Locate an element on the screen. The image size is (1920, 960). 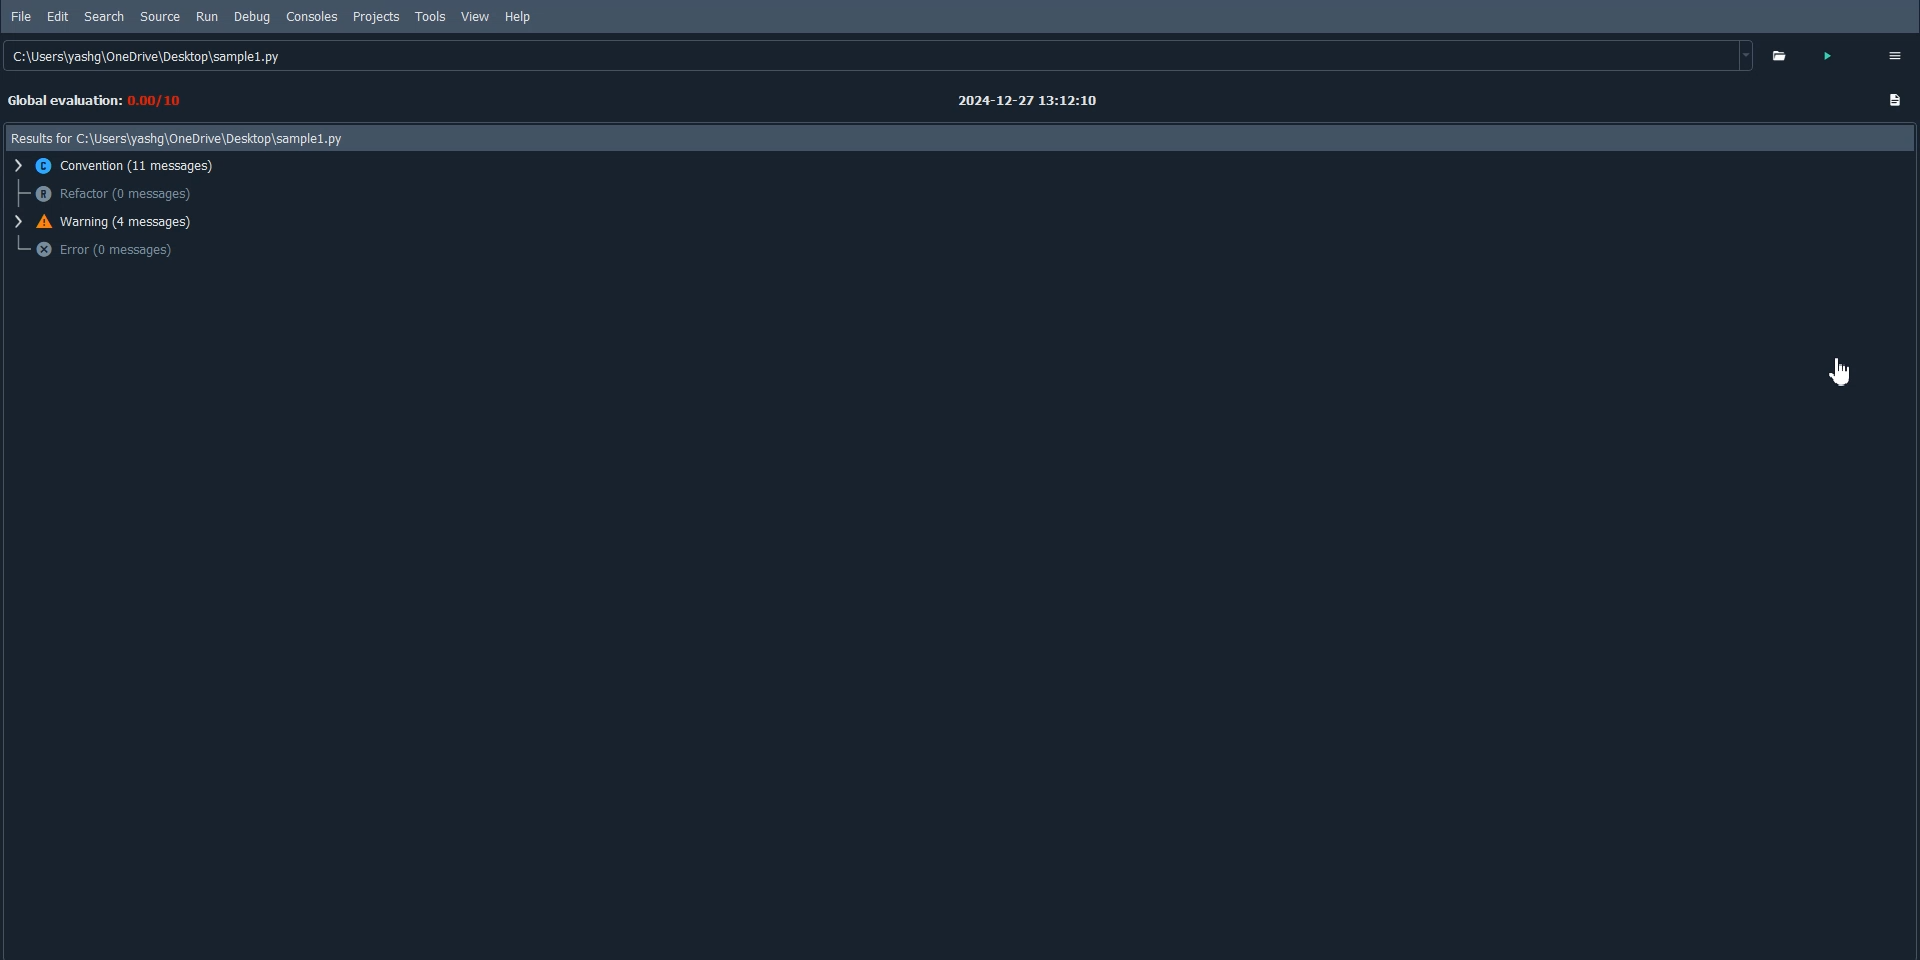
Option is located at coordinates (1894, 56).